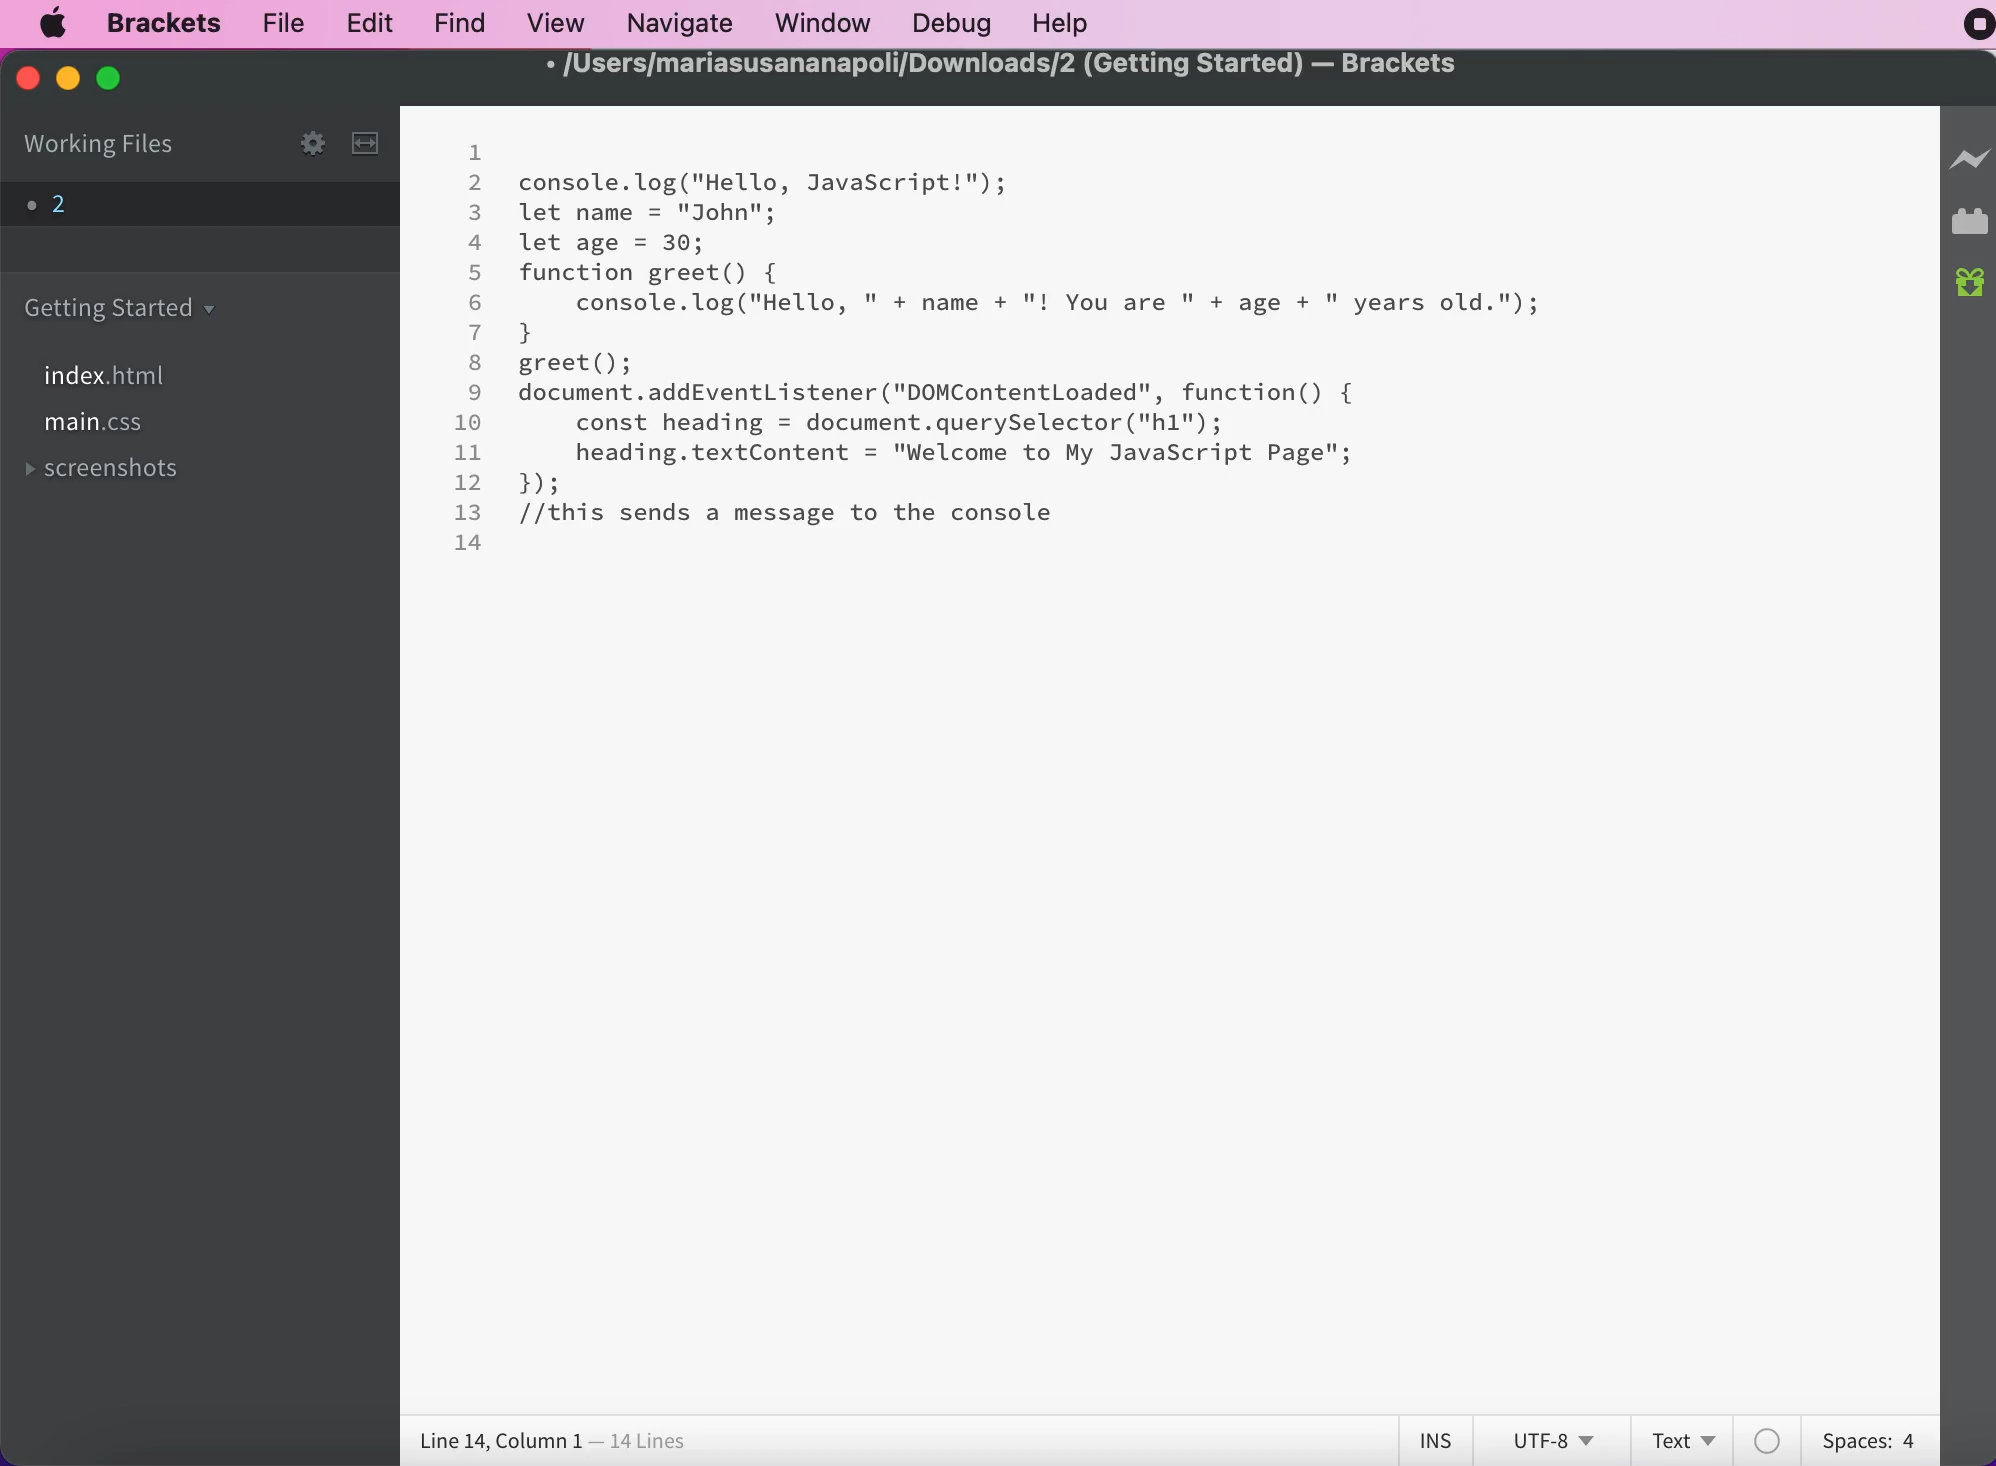 Image resolution: width=1996 pixels, height=1466 pixels. Describe the element at coordinates (477, 184) in the screenshot. I see `2` at that location.